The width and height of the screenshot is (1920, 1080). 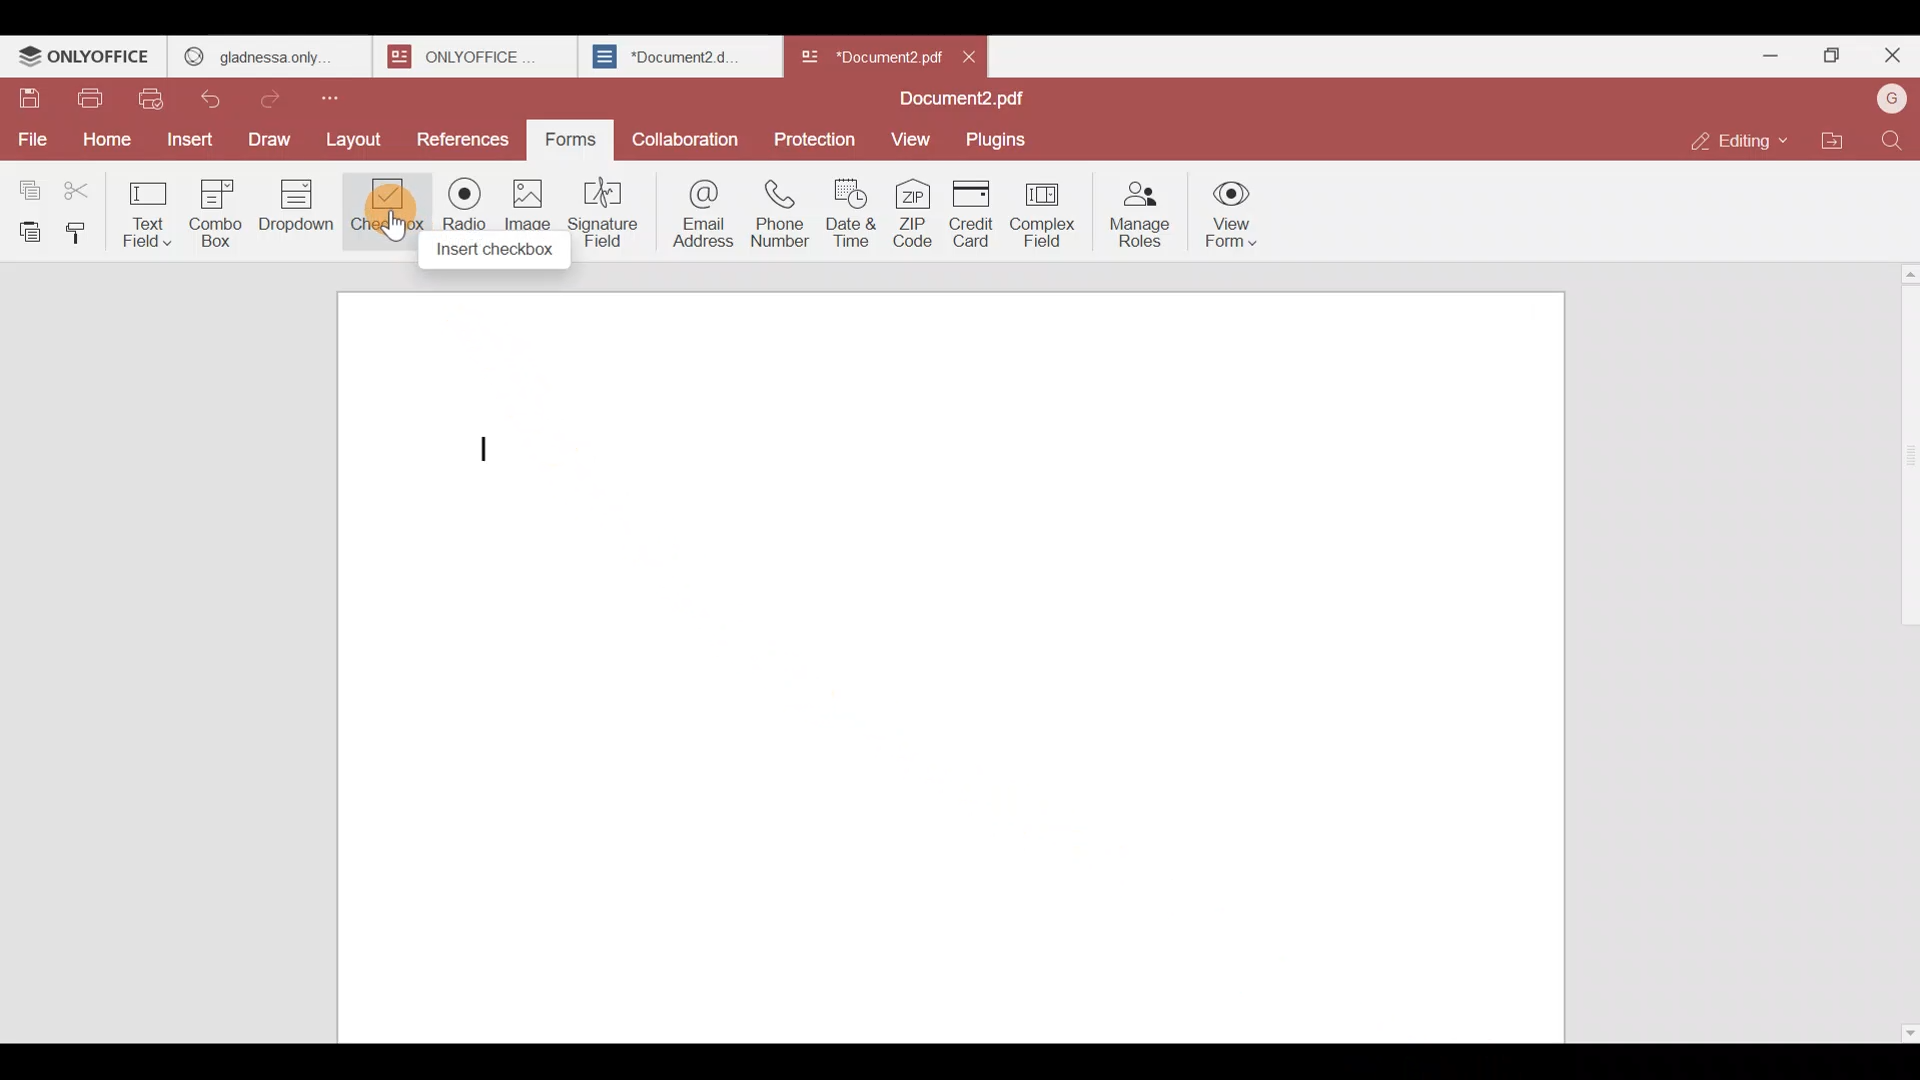 I want to click on Manage roles, so click(x=1140, y=209).